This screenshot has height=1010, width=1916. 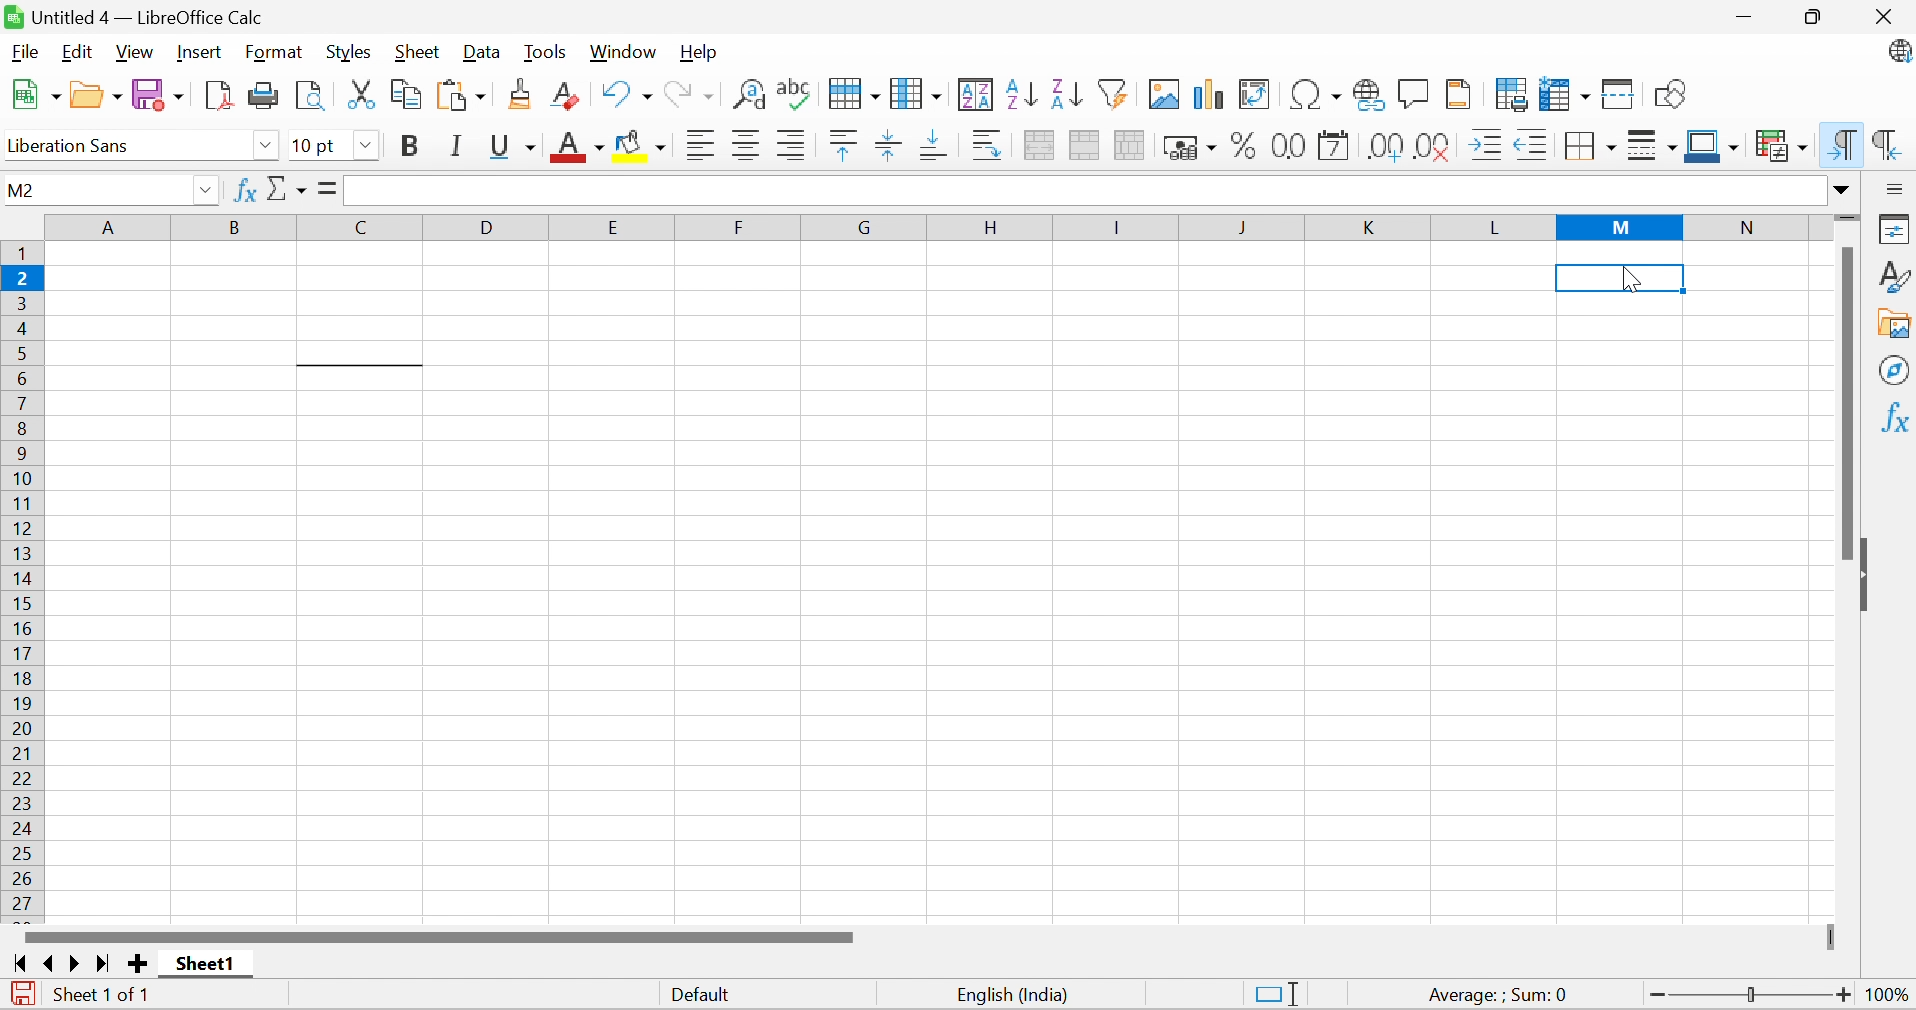 What do you see at coordinates (123, 147) in the screenshot?
I see `Font name` at bounding box center [123, 147].